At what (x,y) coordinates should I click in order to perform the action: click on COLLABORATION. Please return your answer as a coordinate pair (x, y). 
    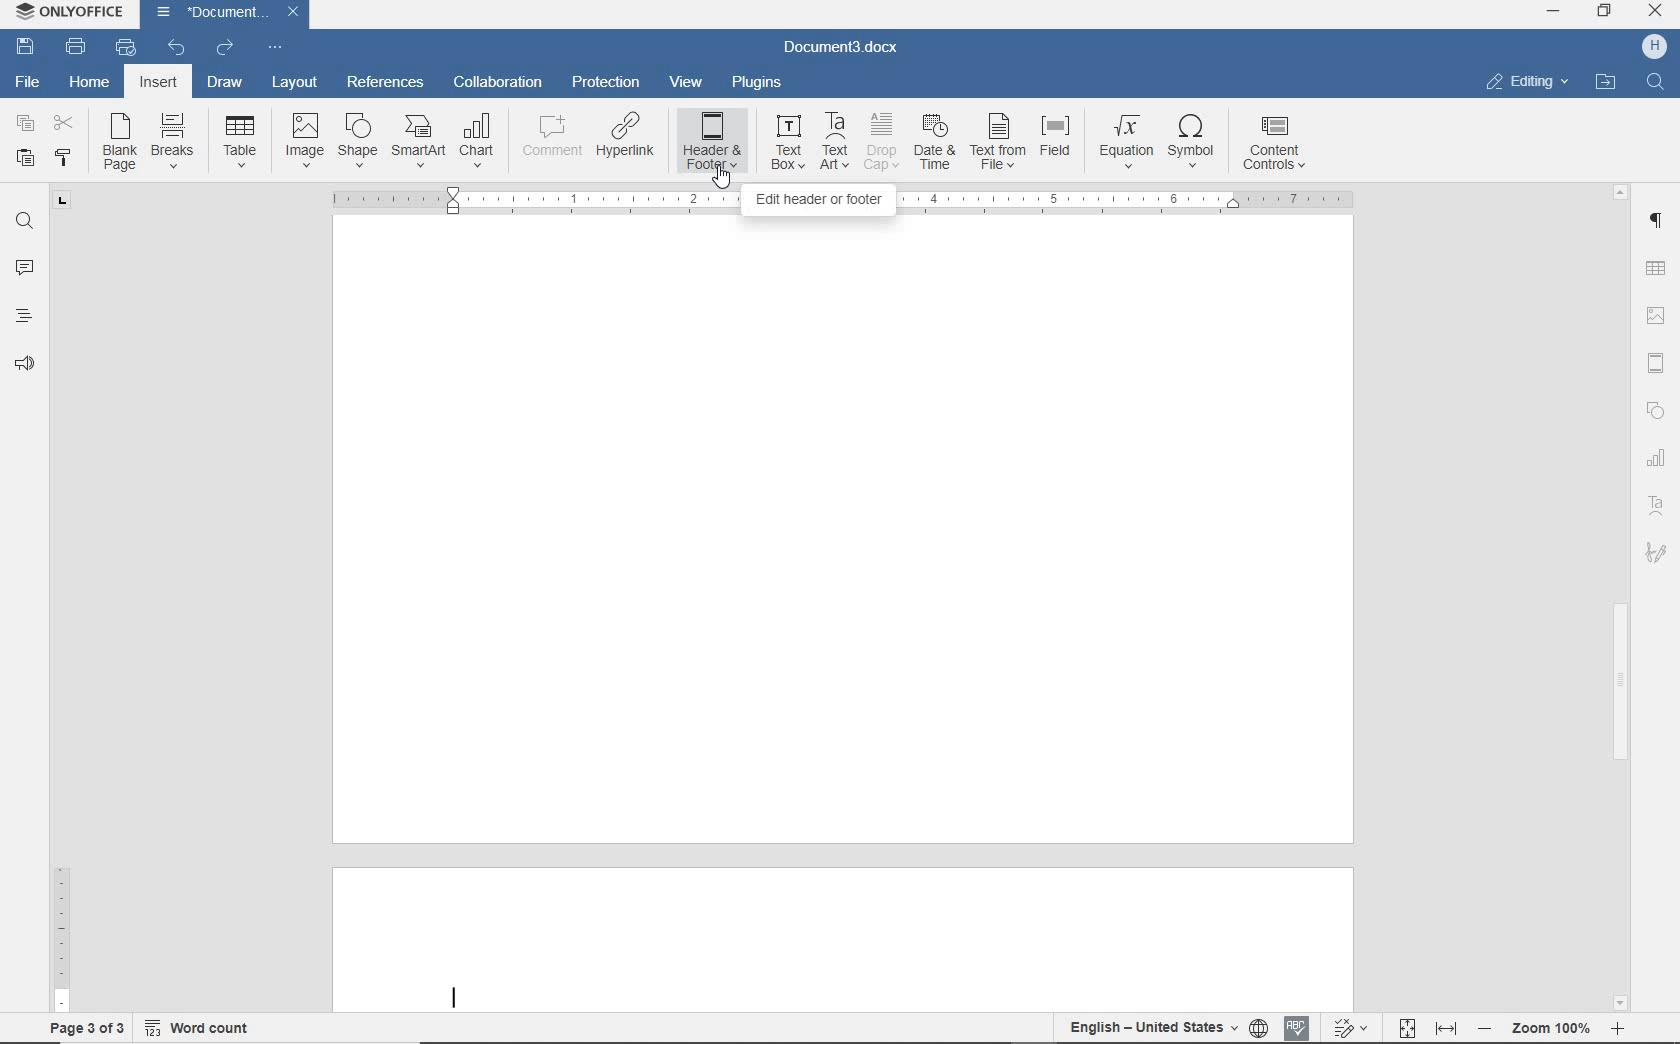
    Looking at the image, I should click on (498, 85).